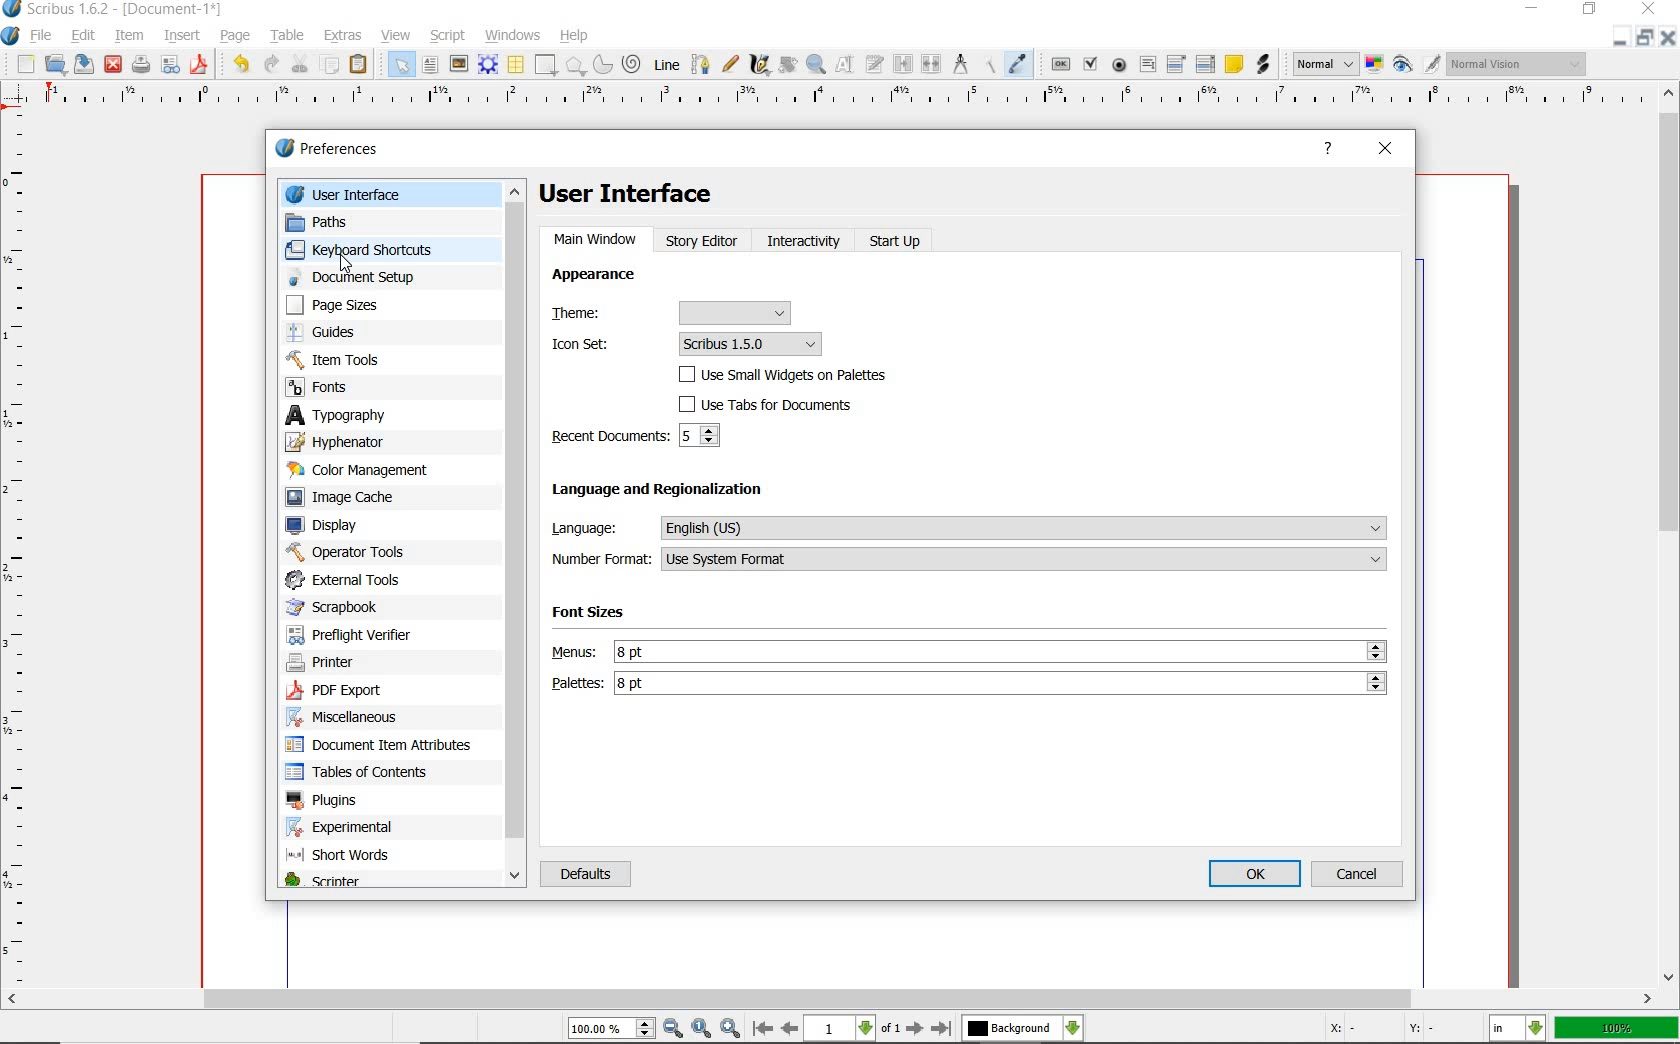 This screenshot has height=1044, width=1680. What do you see at coordinates (201, 66) in the screenshot?
I see `save as pdf` at bounding box center [201, 66].